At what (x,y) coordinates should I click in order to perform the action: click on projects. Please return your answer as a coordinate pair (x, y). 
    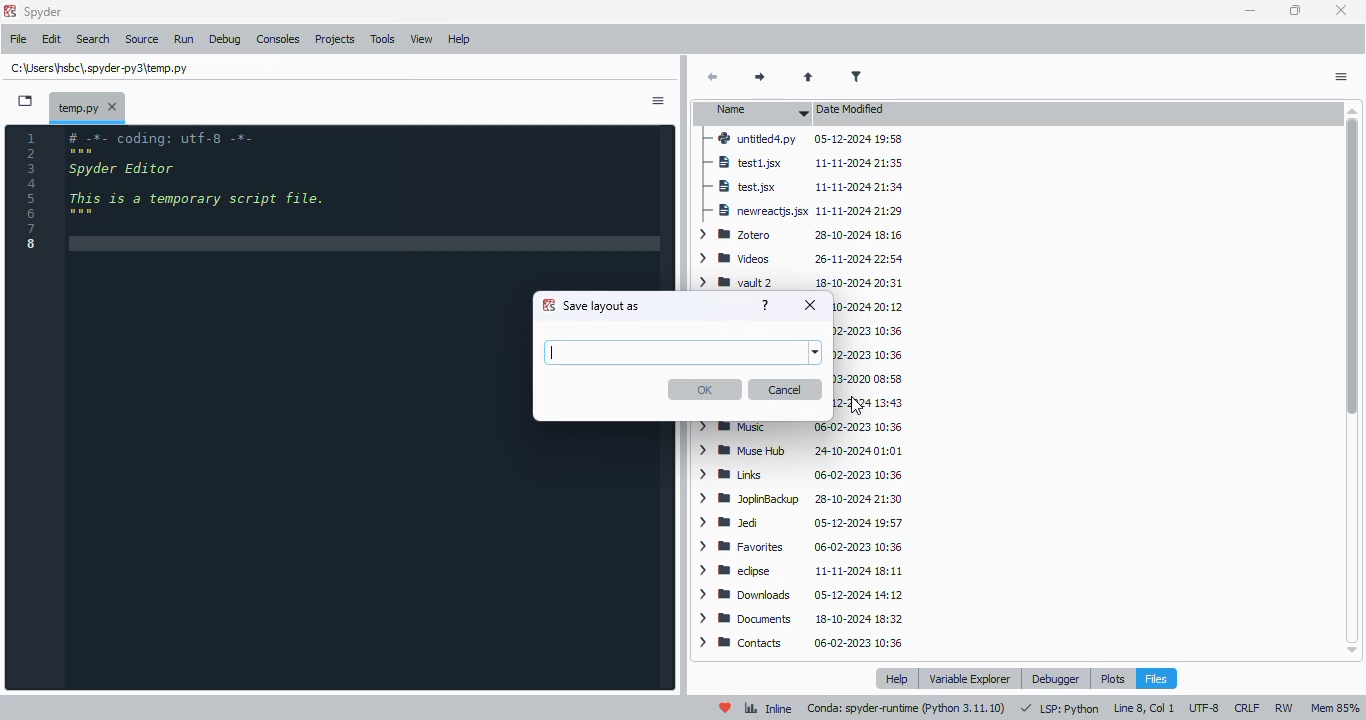
    Looking at the image, I should click on (337, 39).